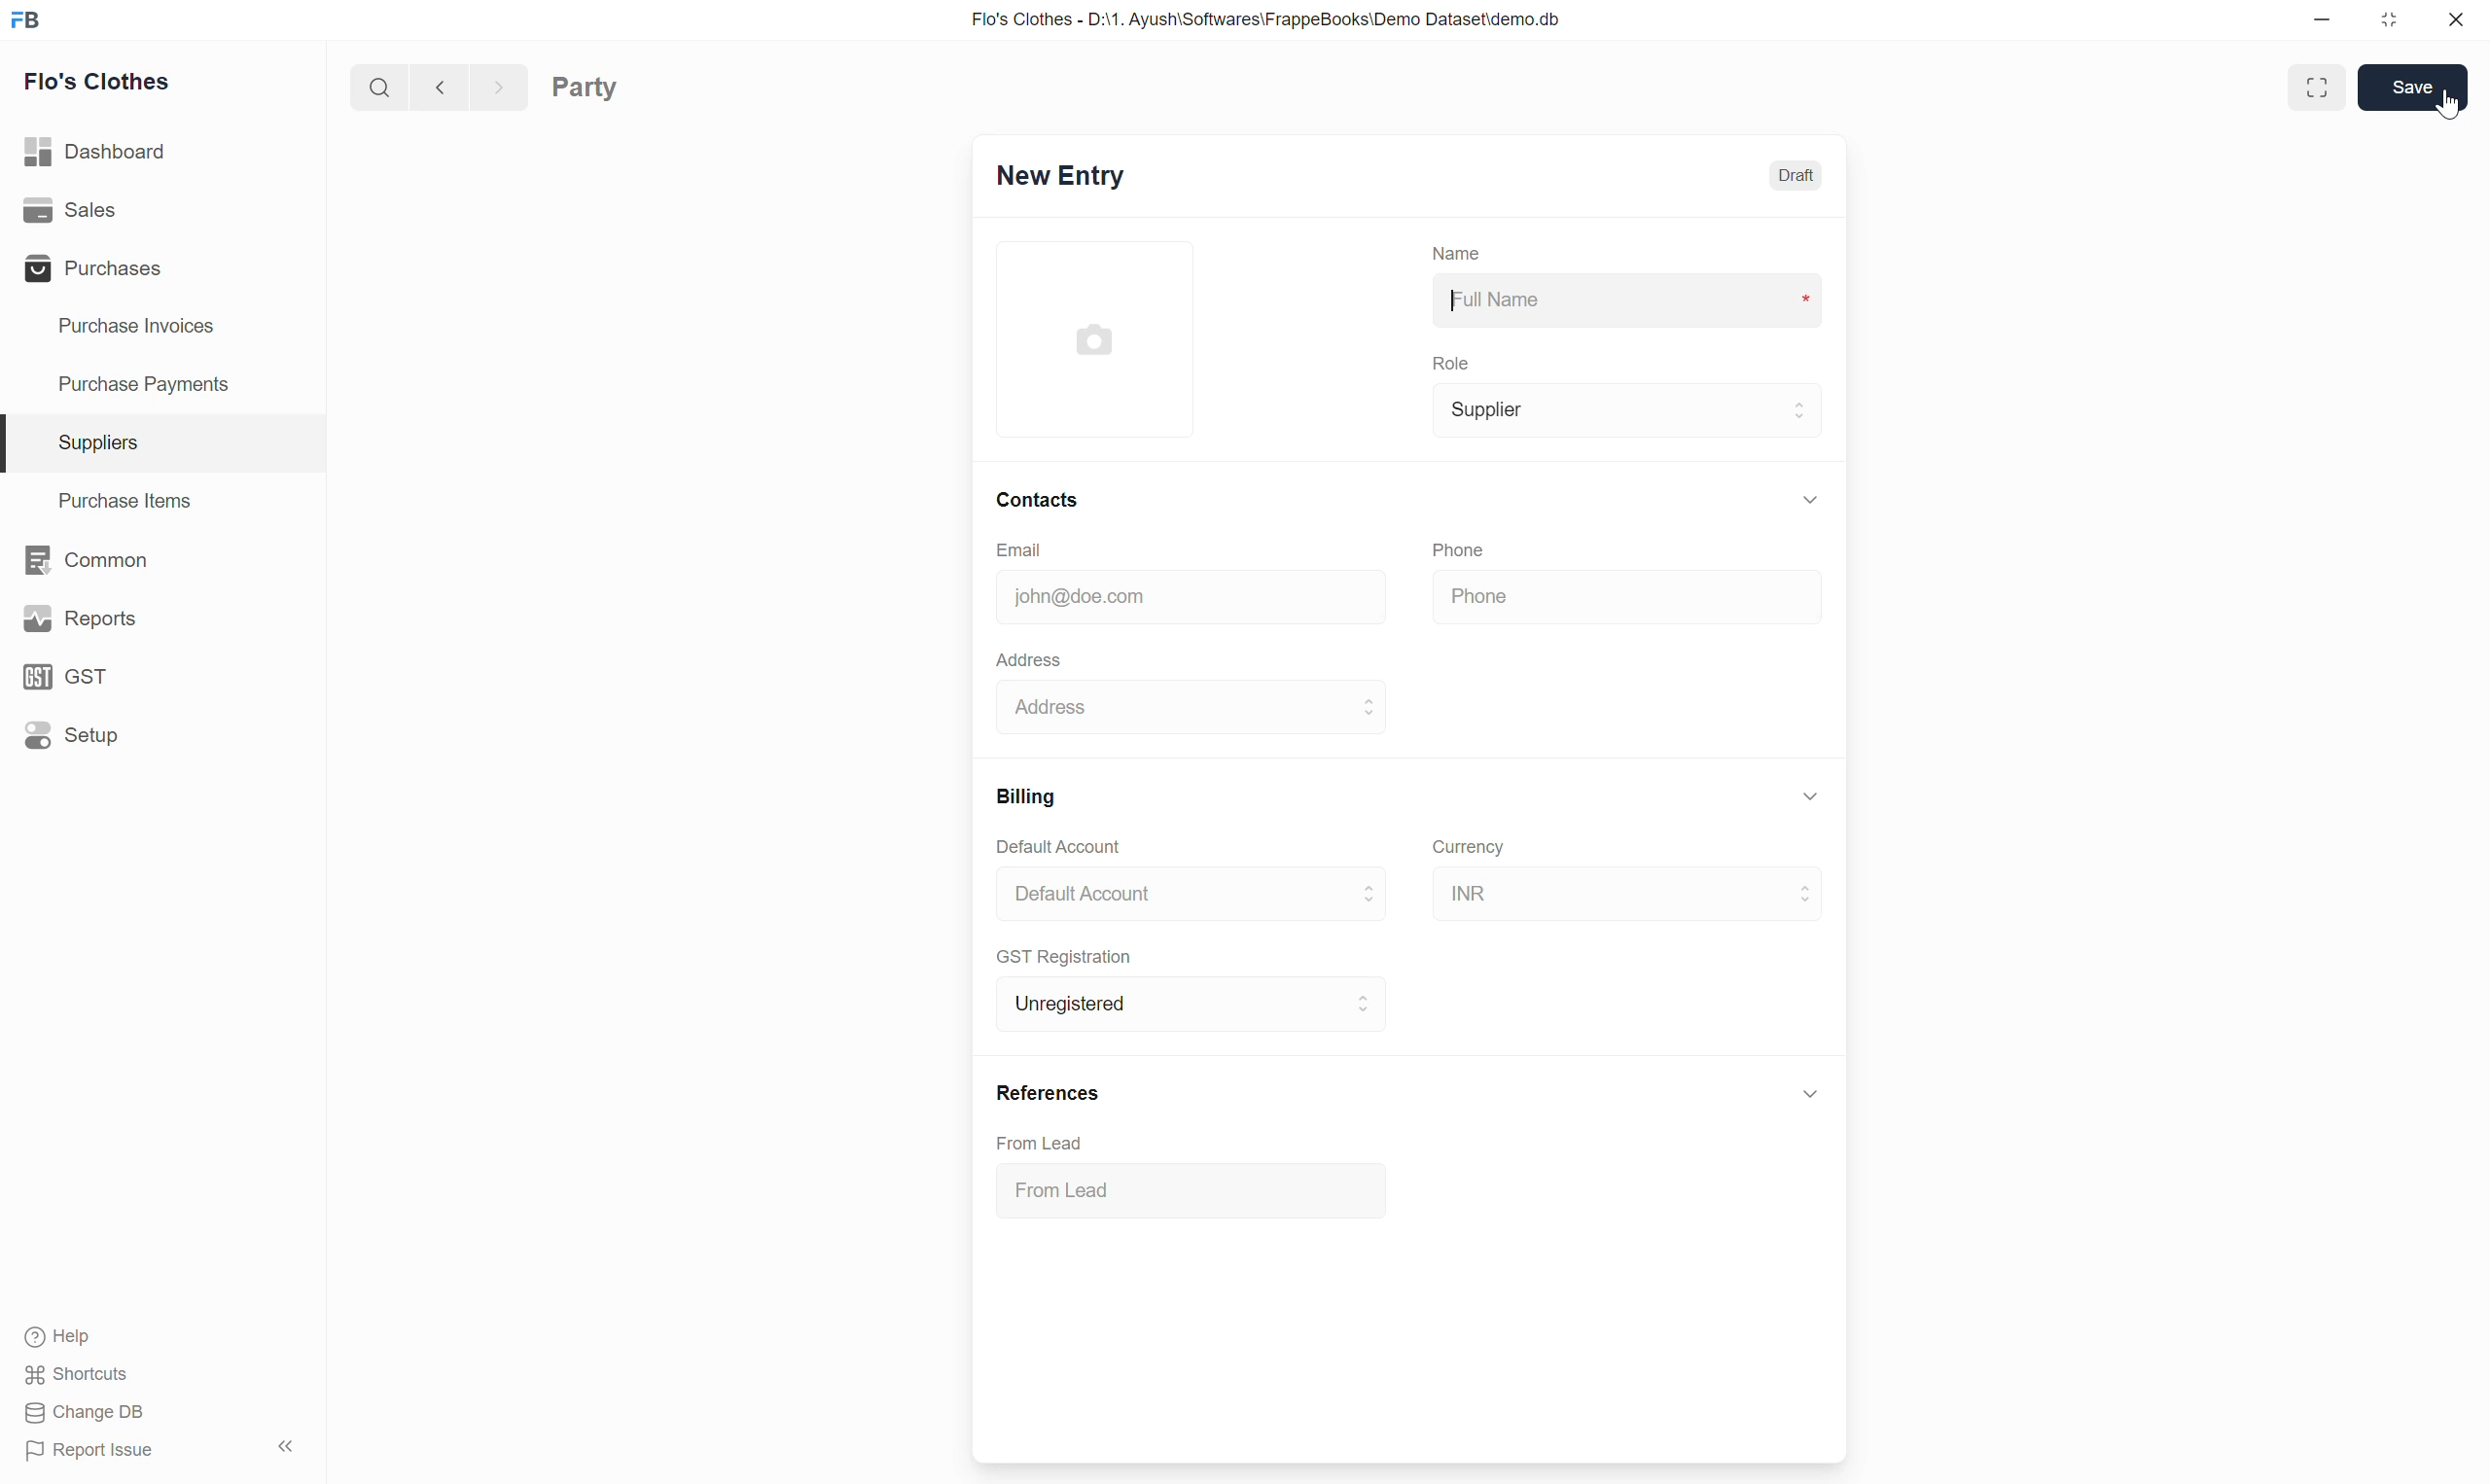  I want to click on Draft, so click(1795, 176).